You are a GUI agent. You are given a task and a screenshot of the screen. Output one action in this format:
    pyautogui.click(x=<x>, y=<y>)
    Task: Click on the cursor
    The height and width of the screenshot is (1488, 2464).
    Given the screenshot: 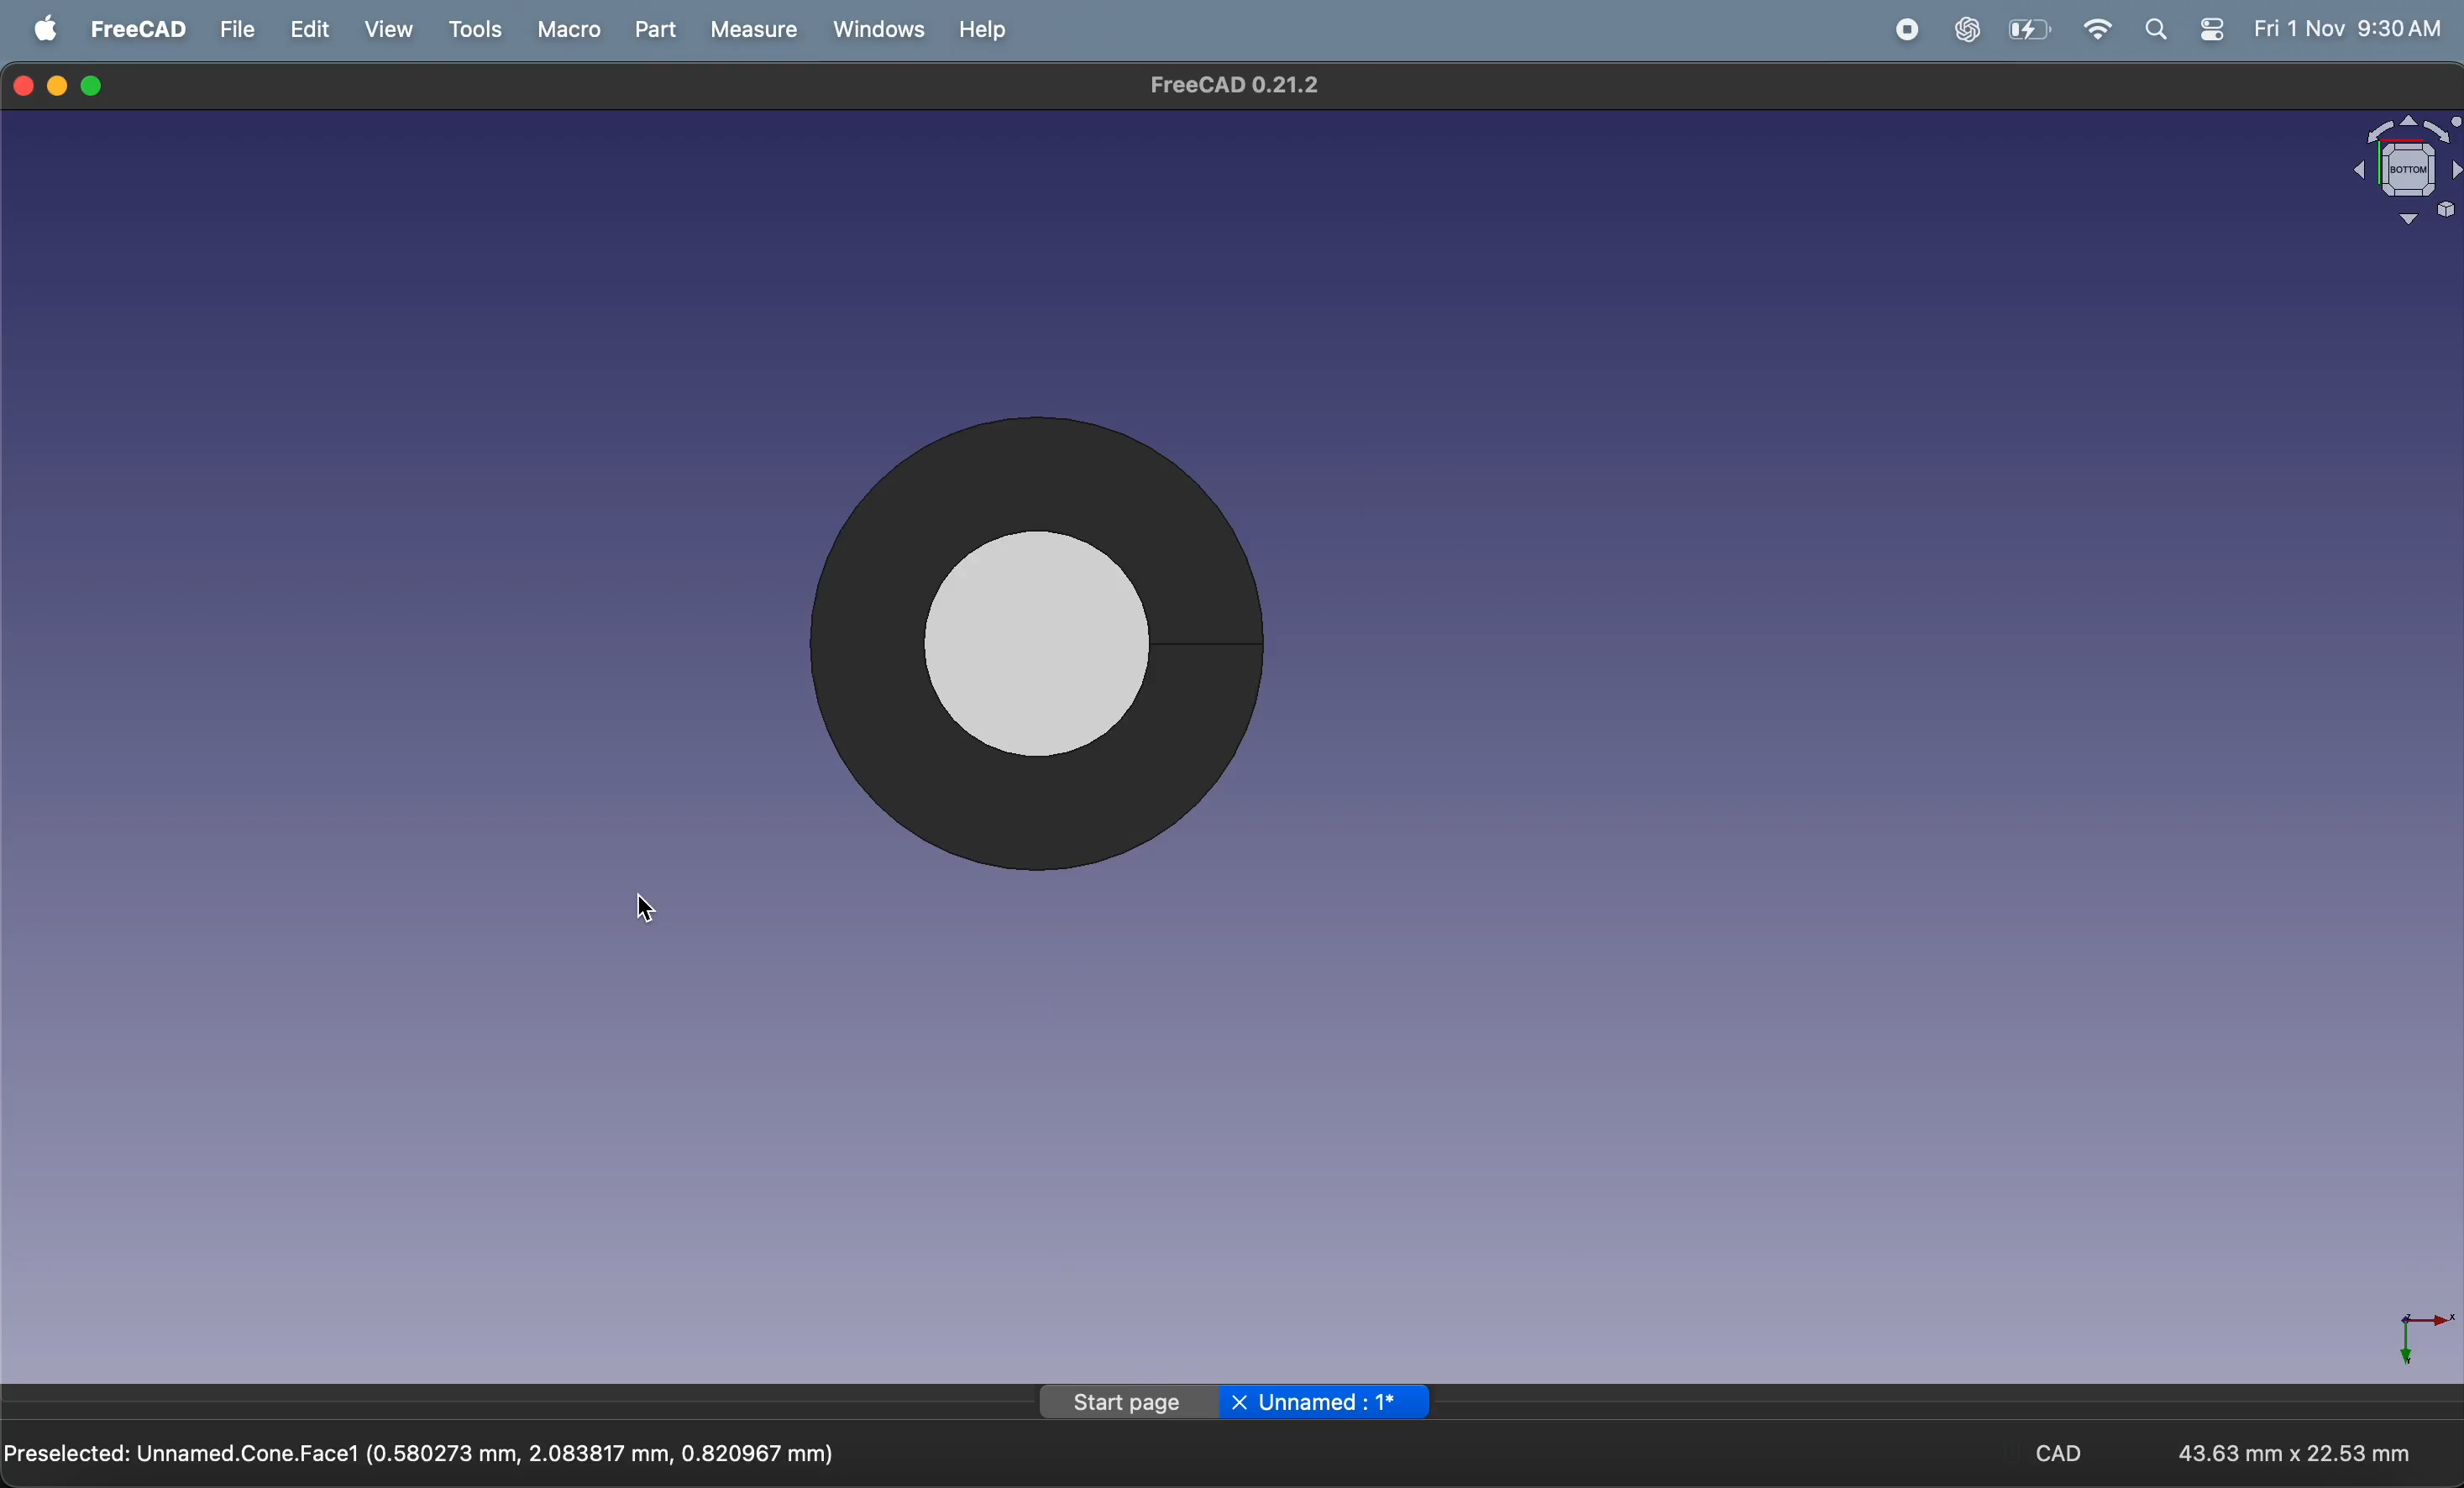 What is the action you would take?
    pyautogui.click(x=647, y=908)
    